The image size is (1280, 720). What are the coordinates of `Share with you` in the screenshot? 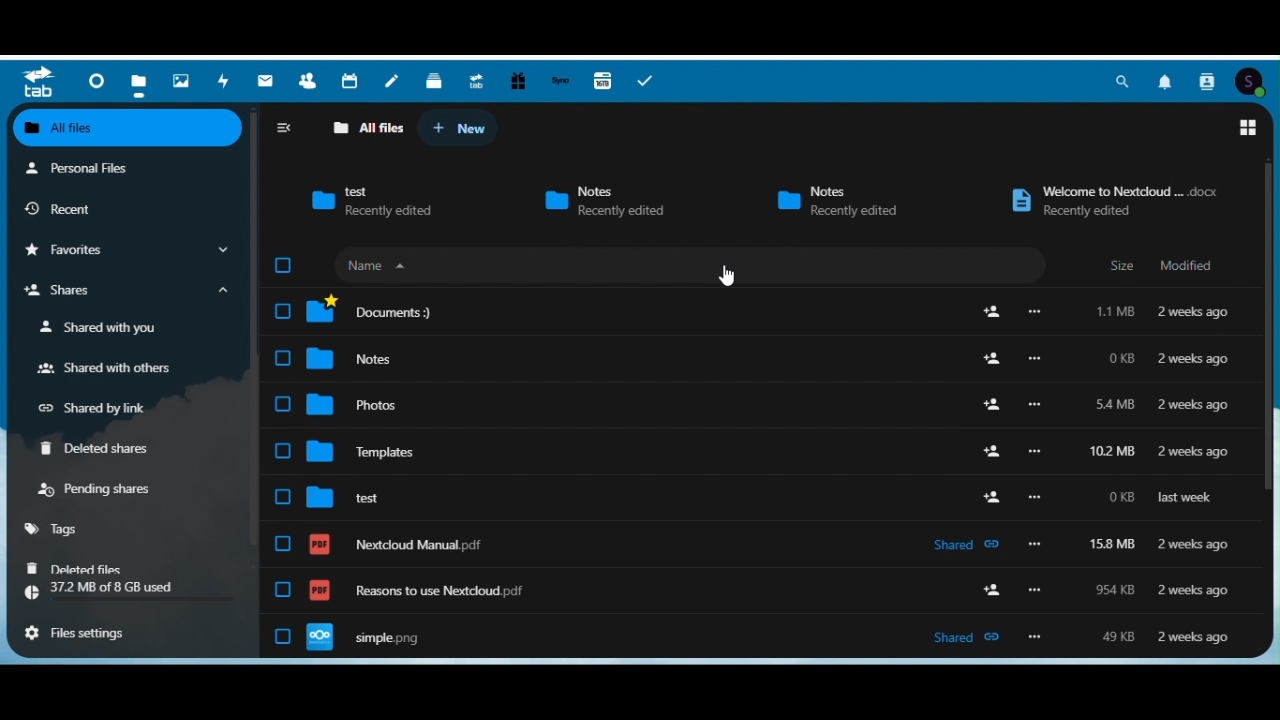 It's located at (109, 329).